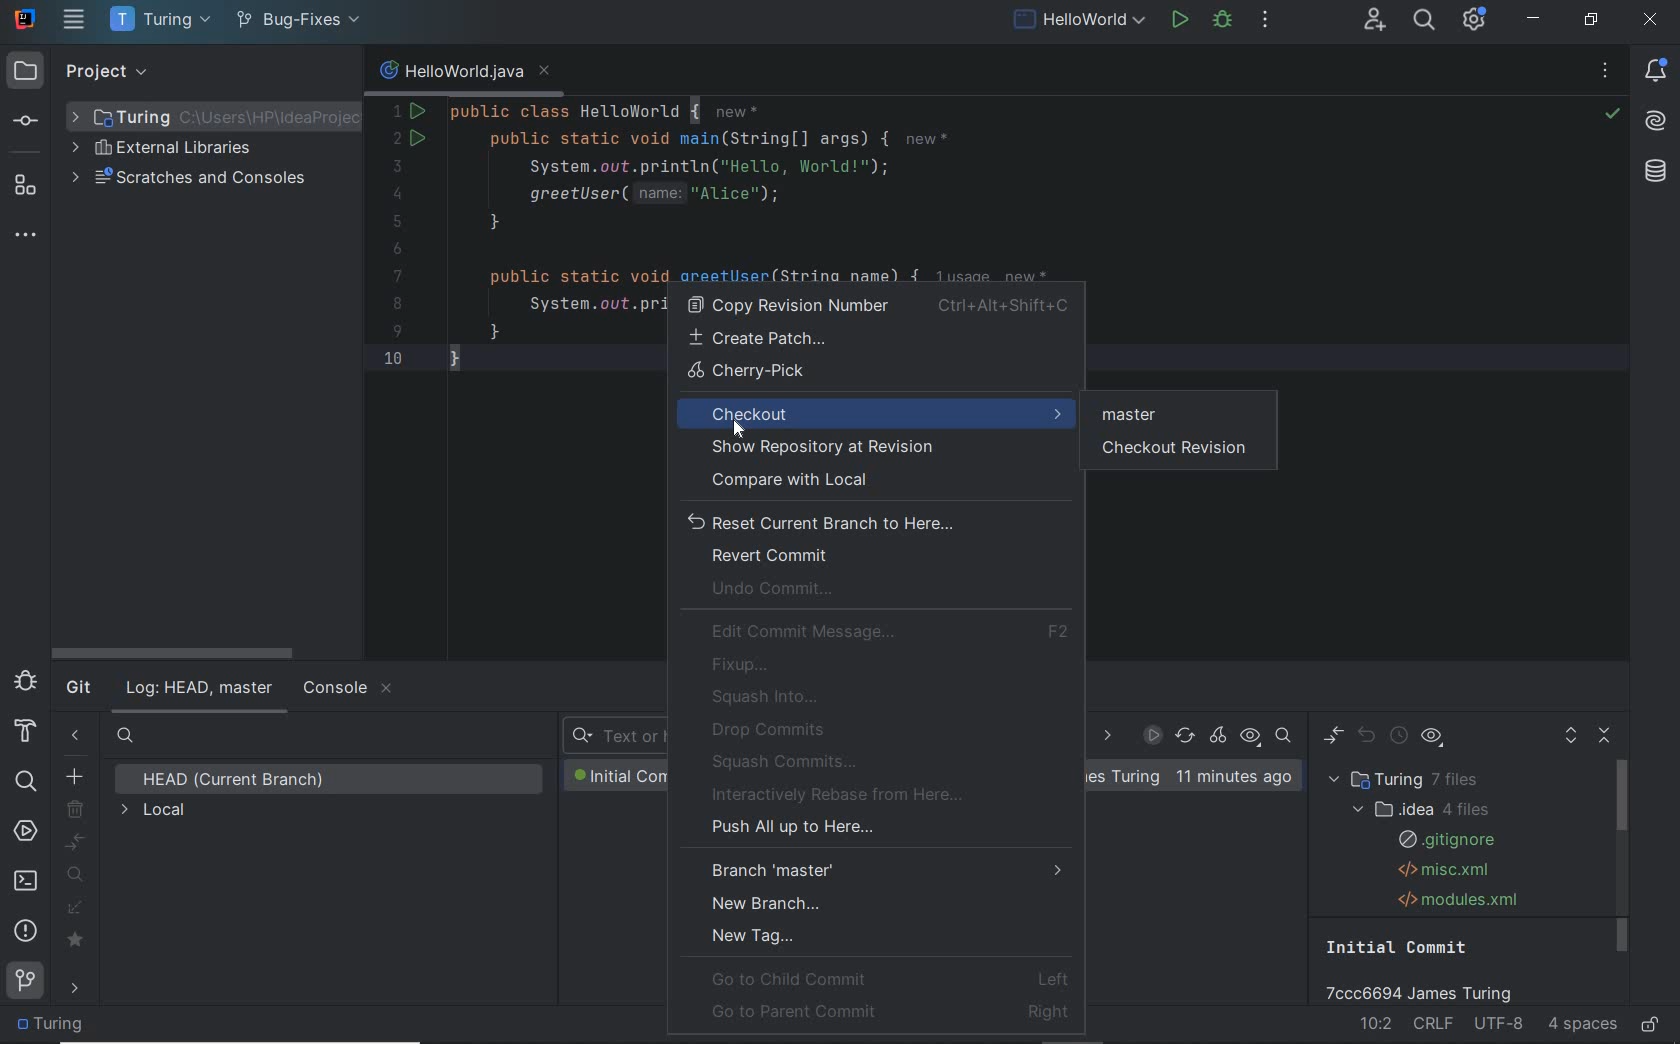 The width and height of the screenshot is (1680, 1044). I want to click on undo commit, so click(780, 591).